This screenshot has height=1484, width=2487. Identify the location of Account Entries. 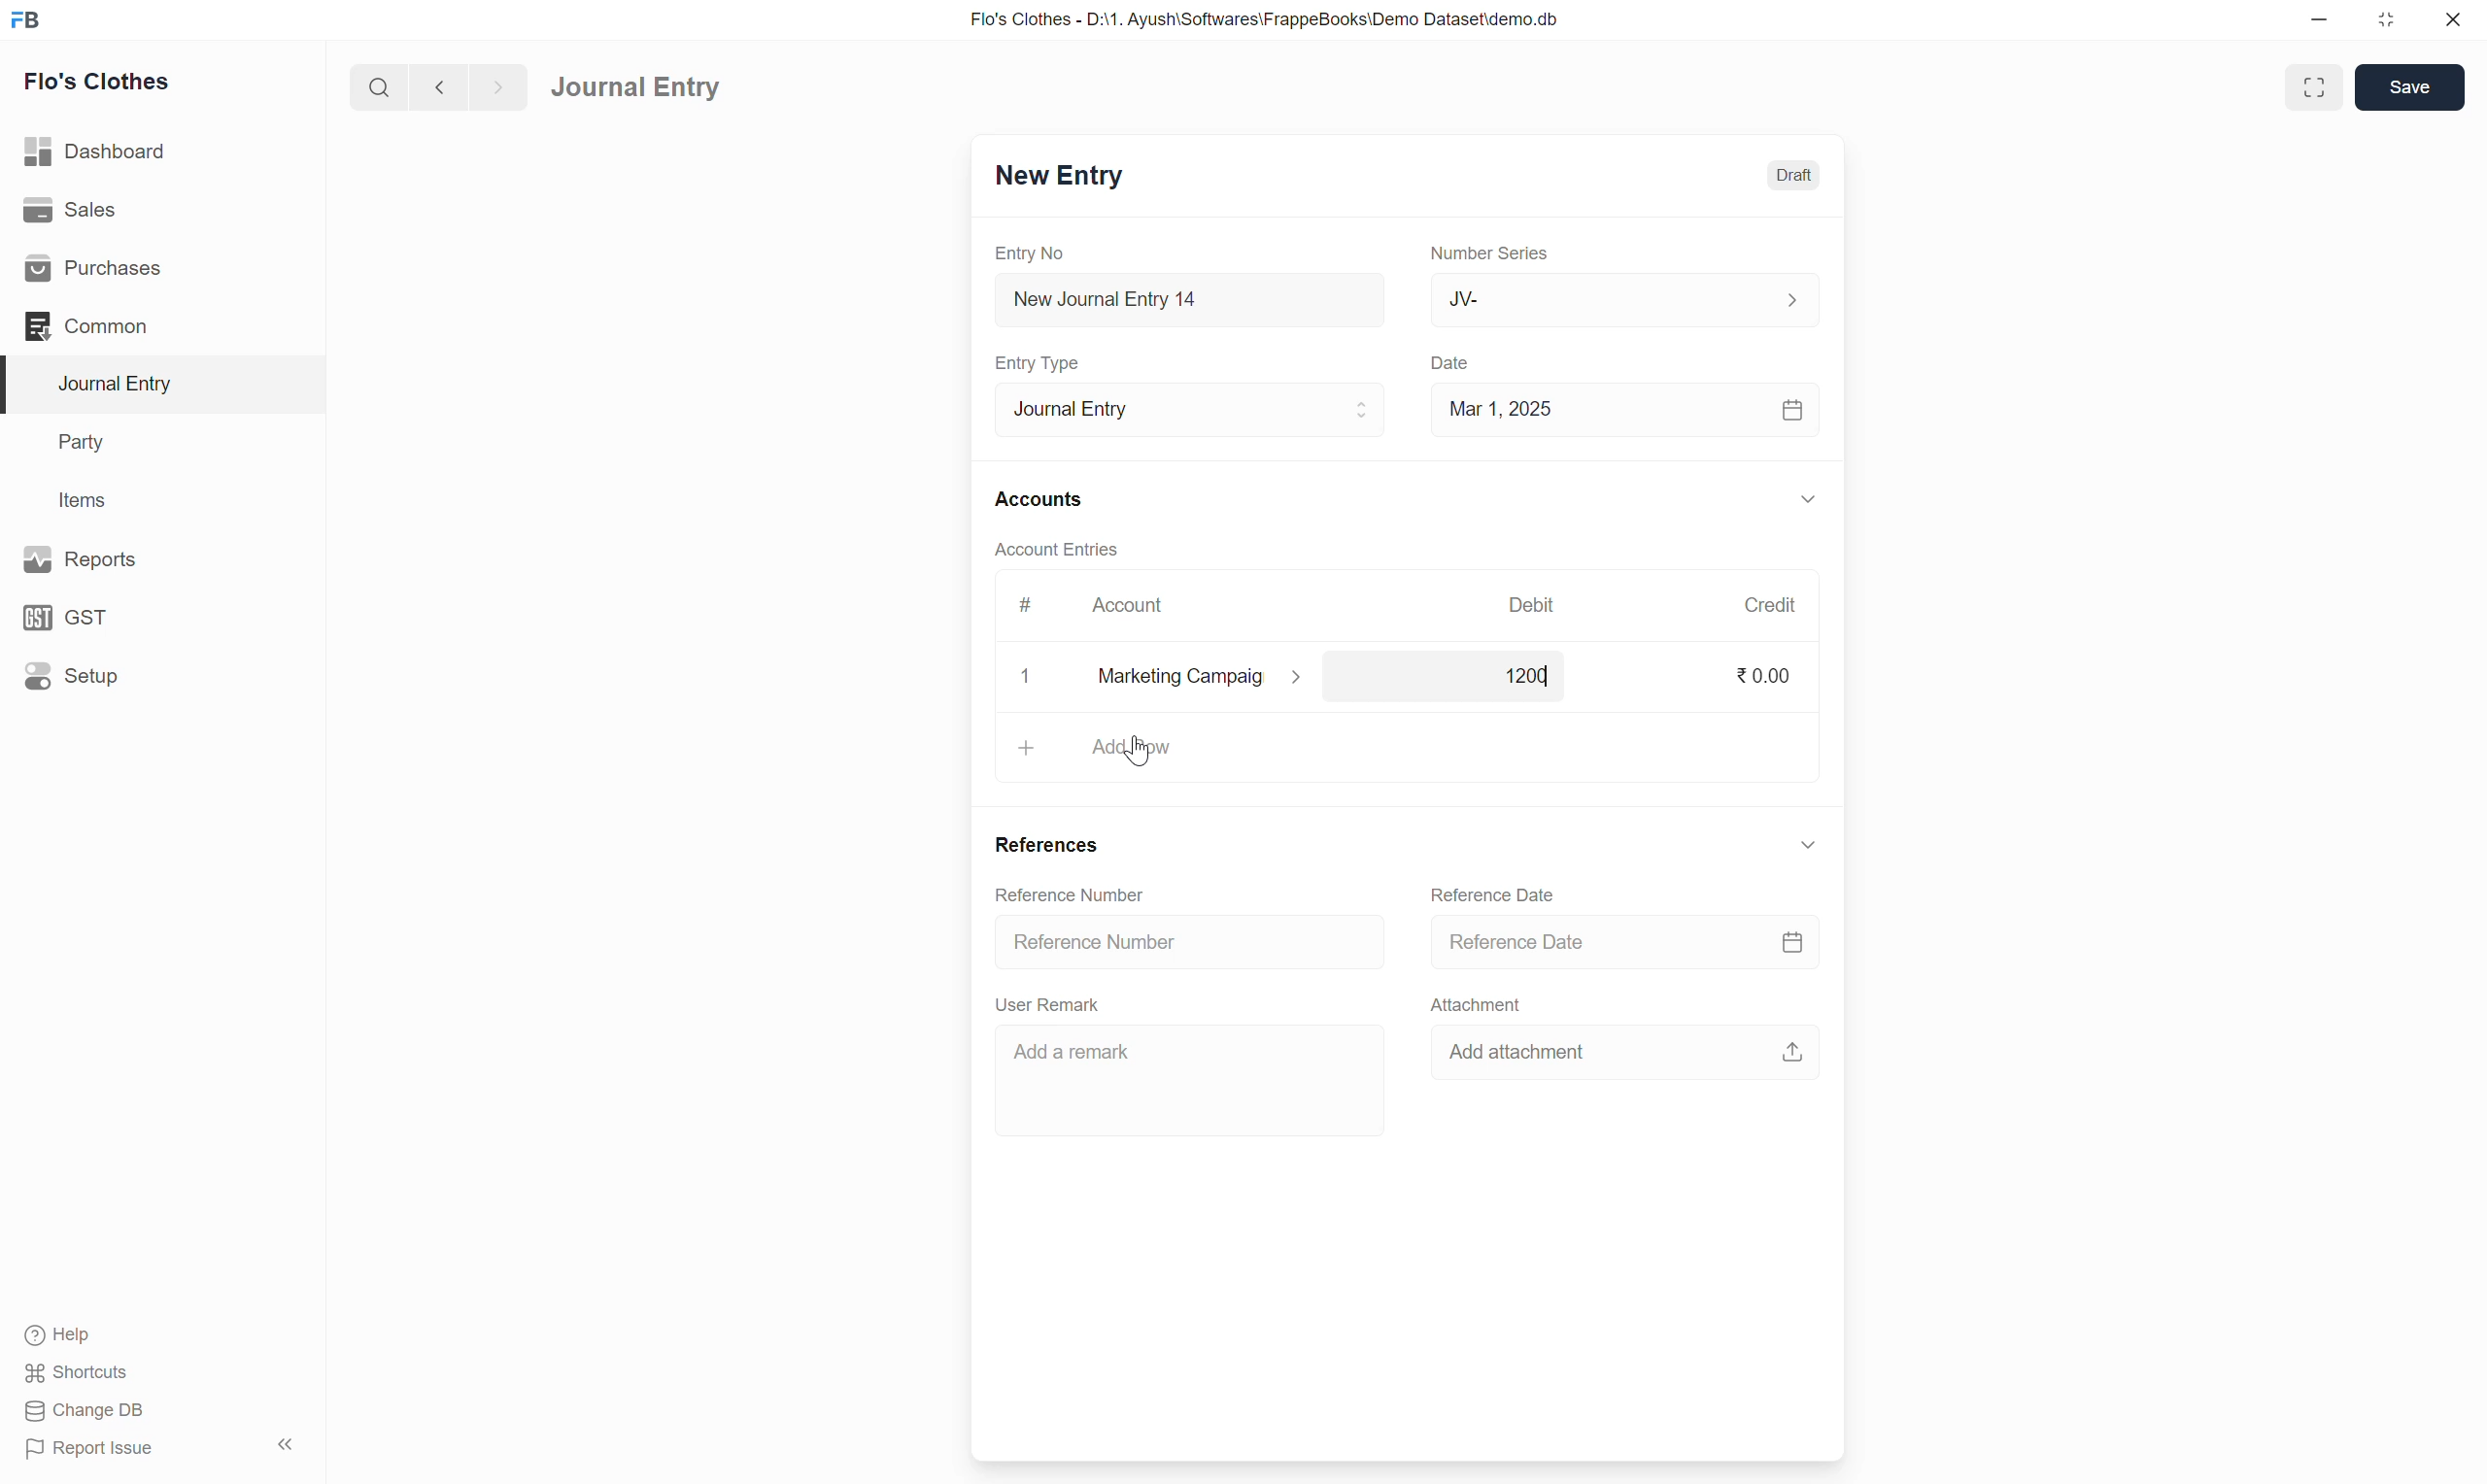
(1058, 547).